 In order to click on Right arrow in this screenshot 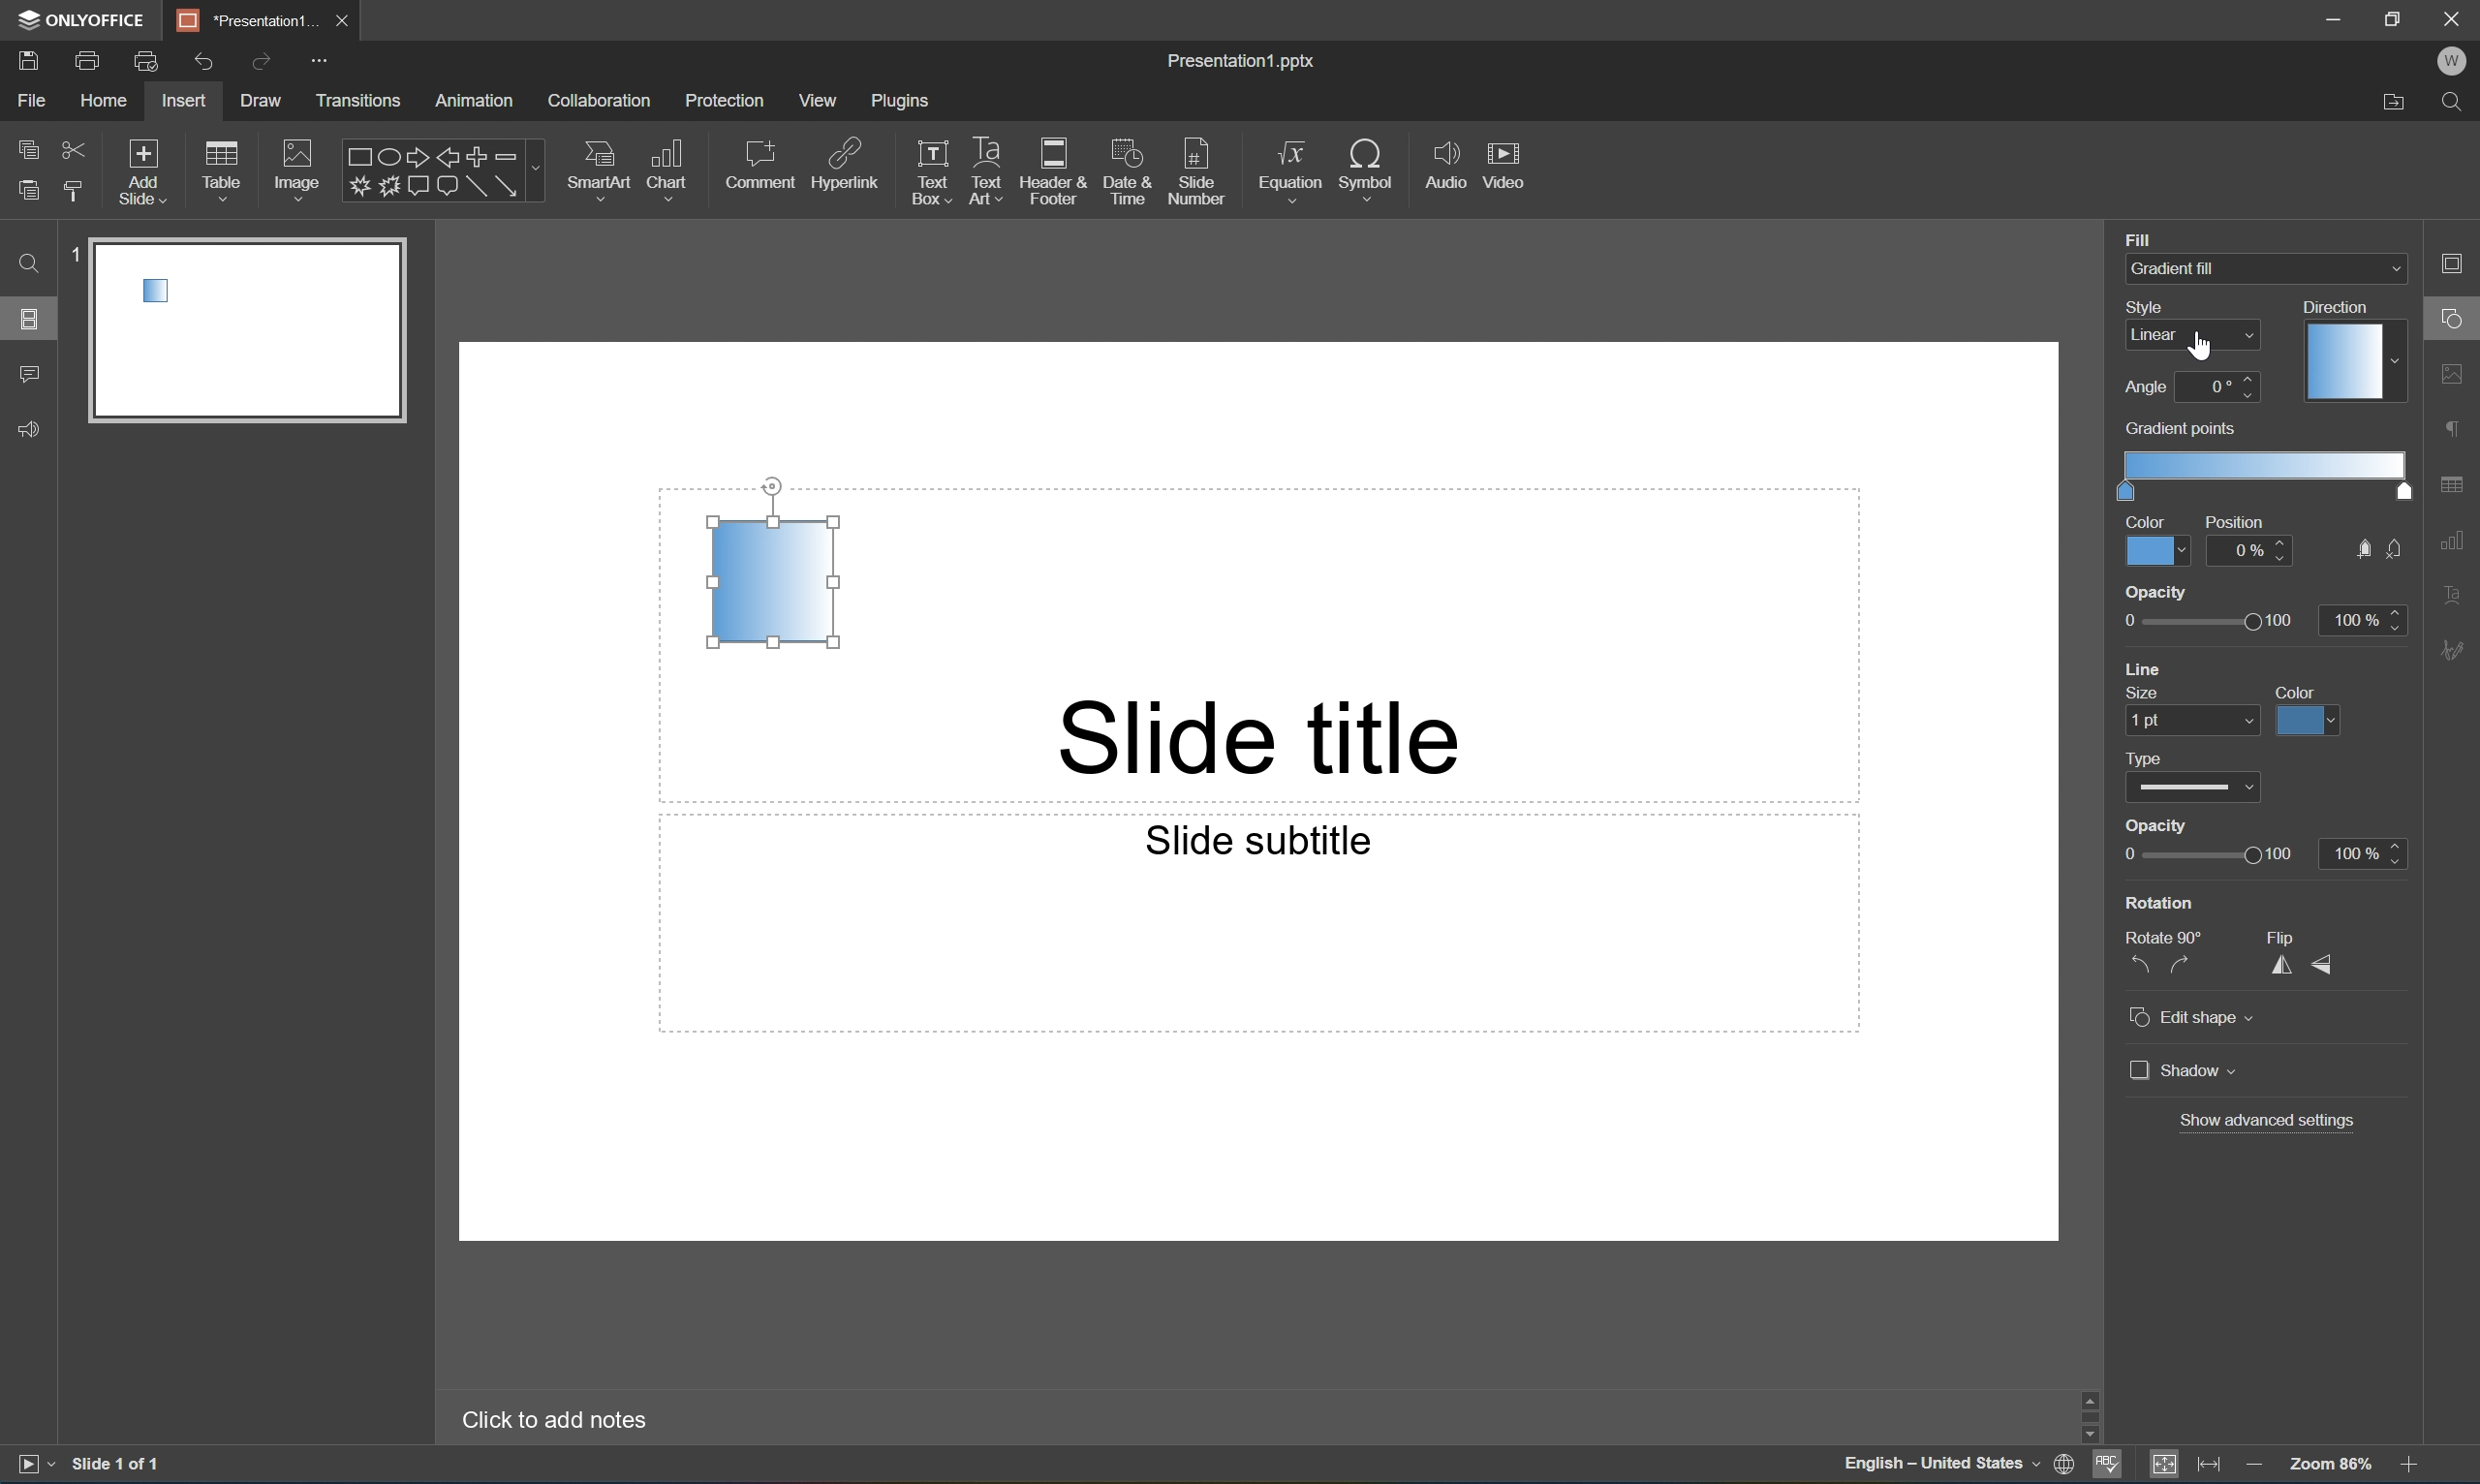, I will do `click(414, 157)`.